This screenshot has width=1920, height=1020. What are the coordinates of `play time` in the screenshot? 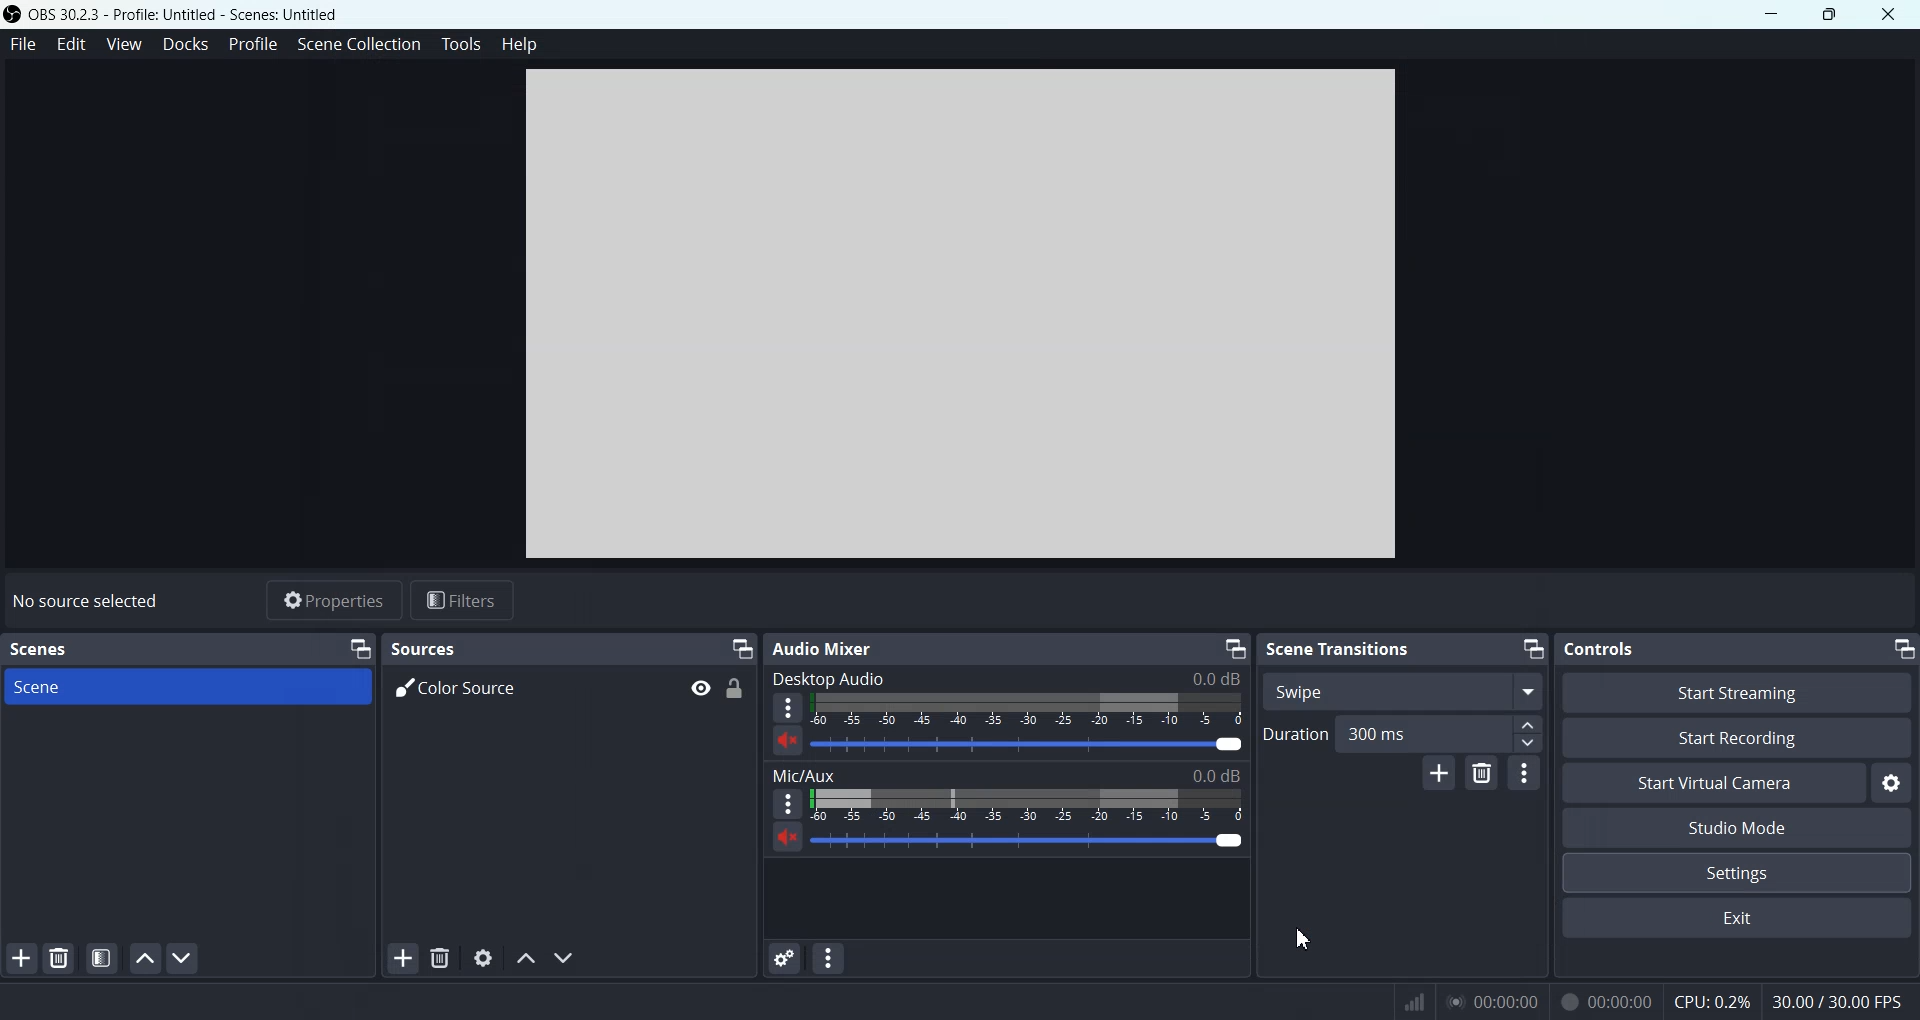 It's located at (1494, 1001).